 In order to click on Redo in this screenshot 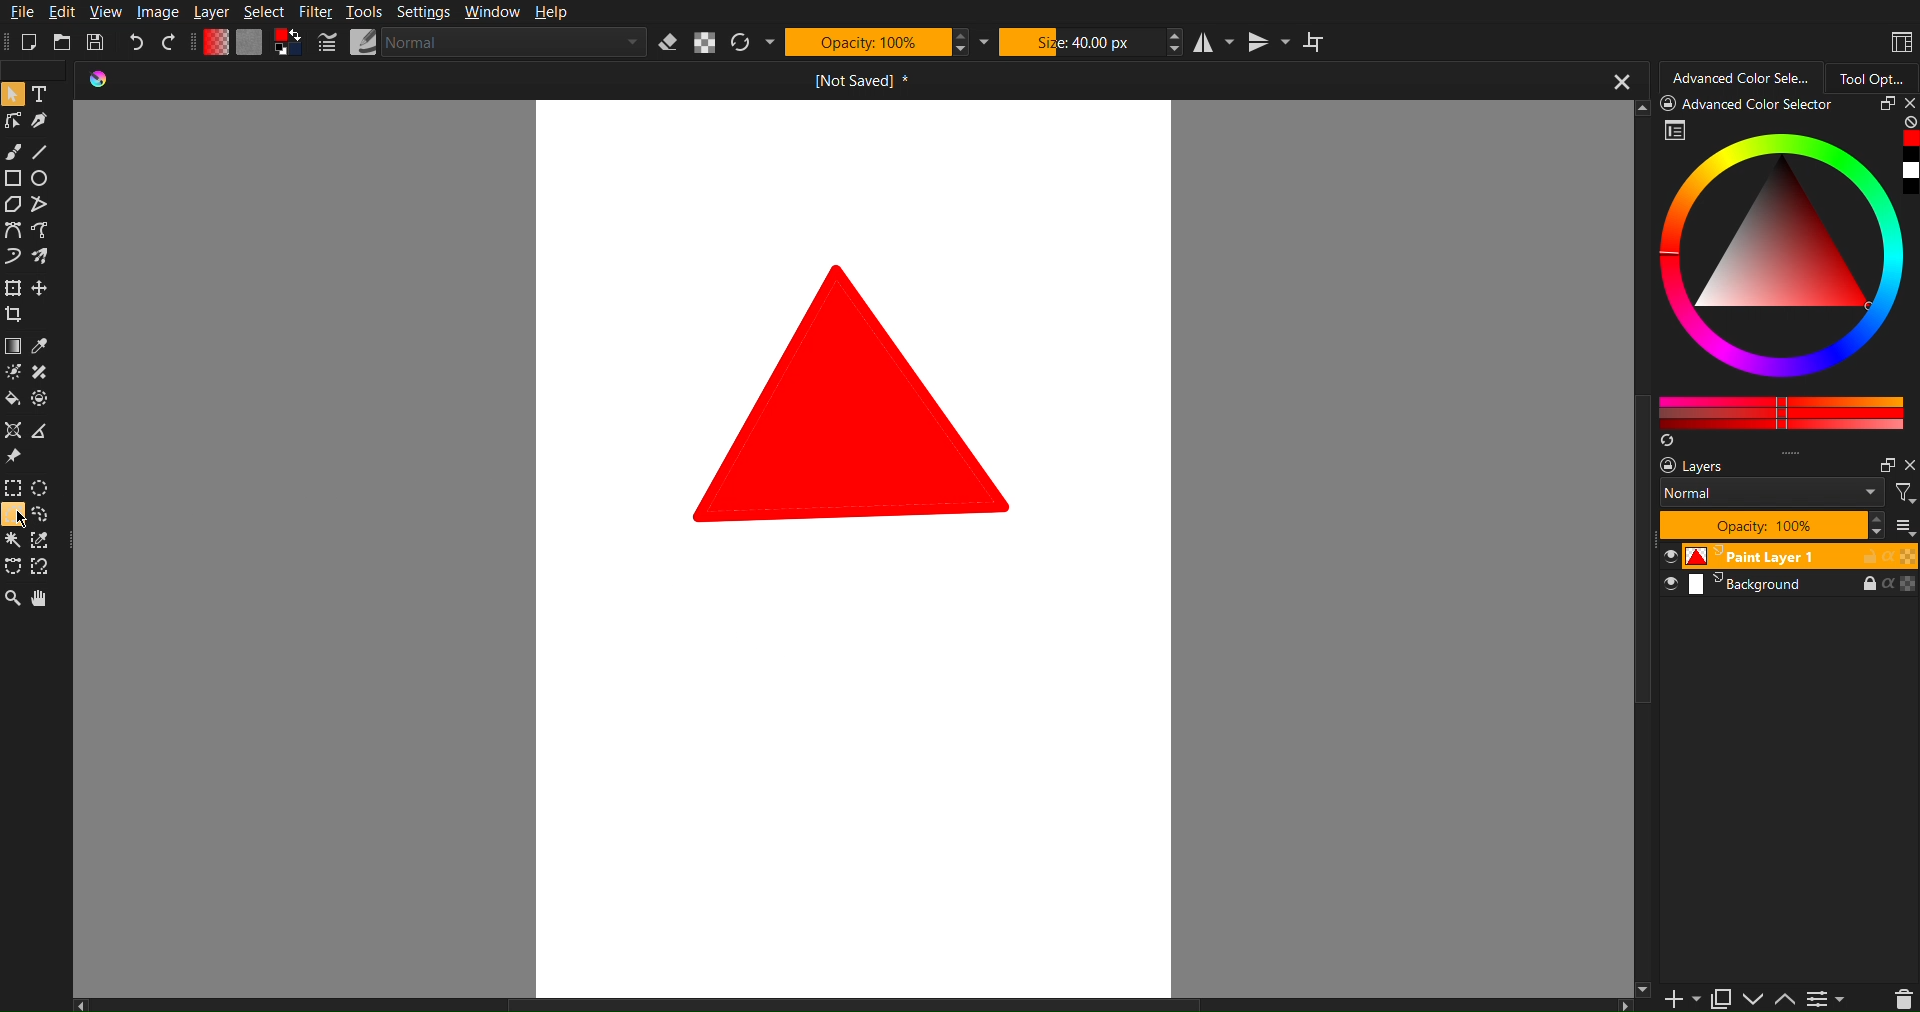, I will do `click(175, 42)`.